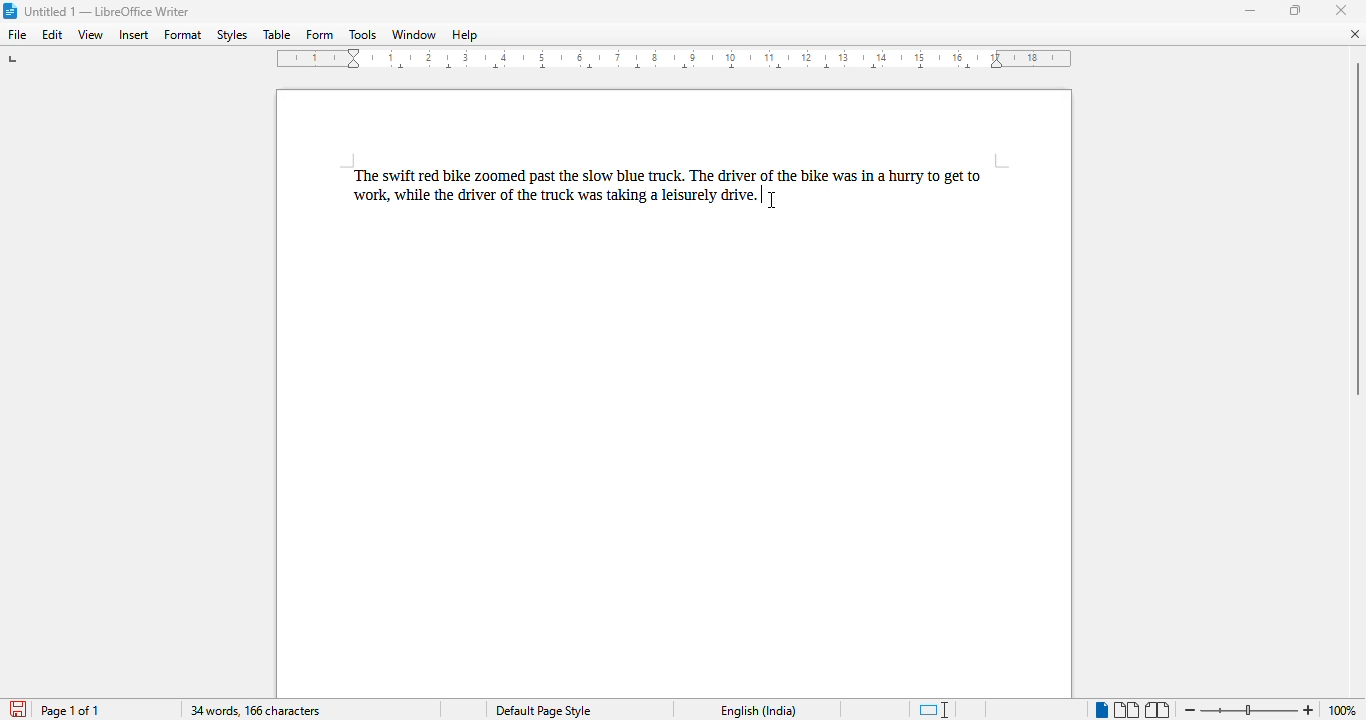  Describe the element at coordinates (1356, 33) in the screenshot. I see `close document` at that location.